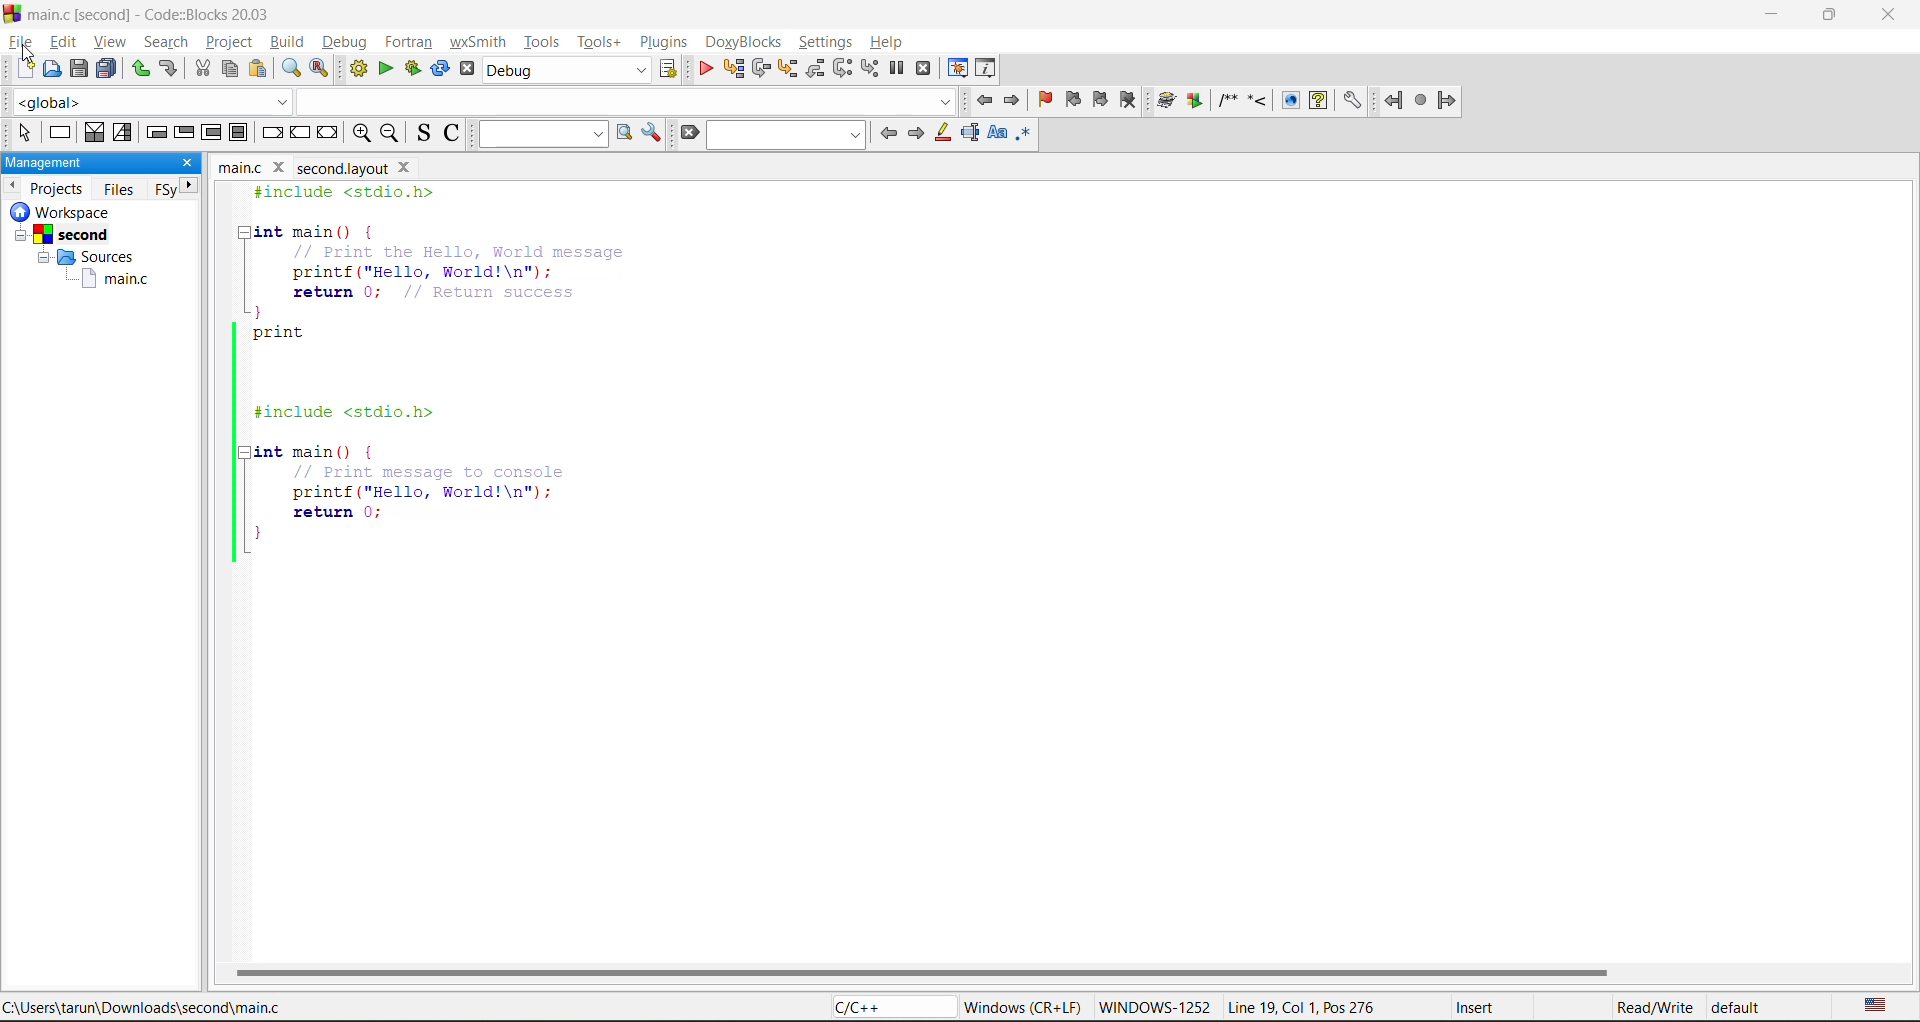 This screenshot has width=1920, height=1022. I want to click on clear, so click(691, 134).